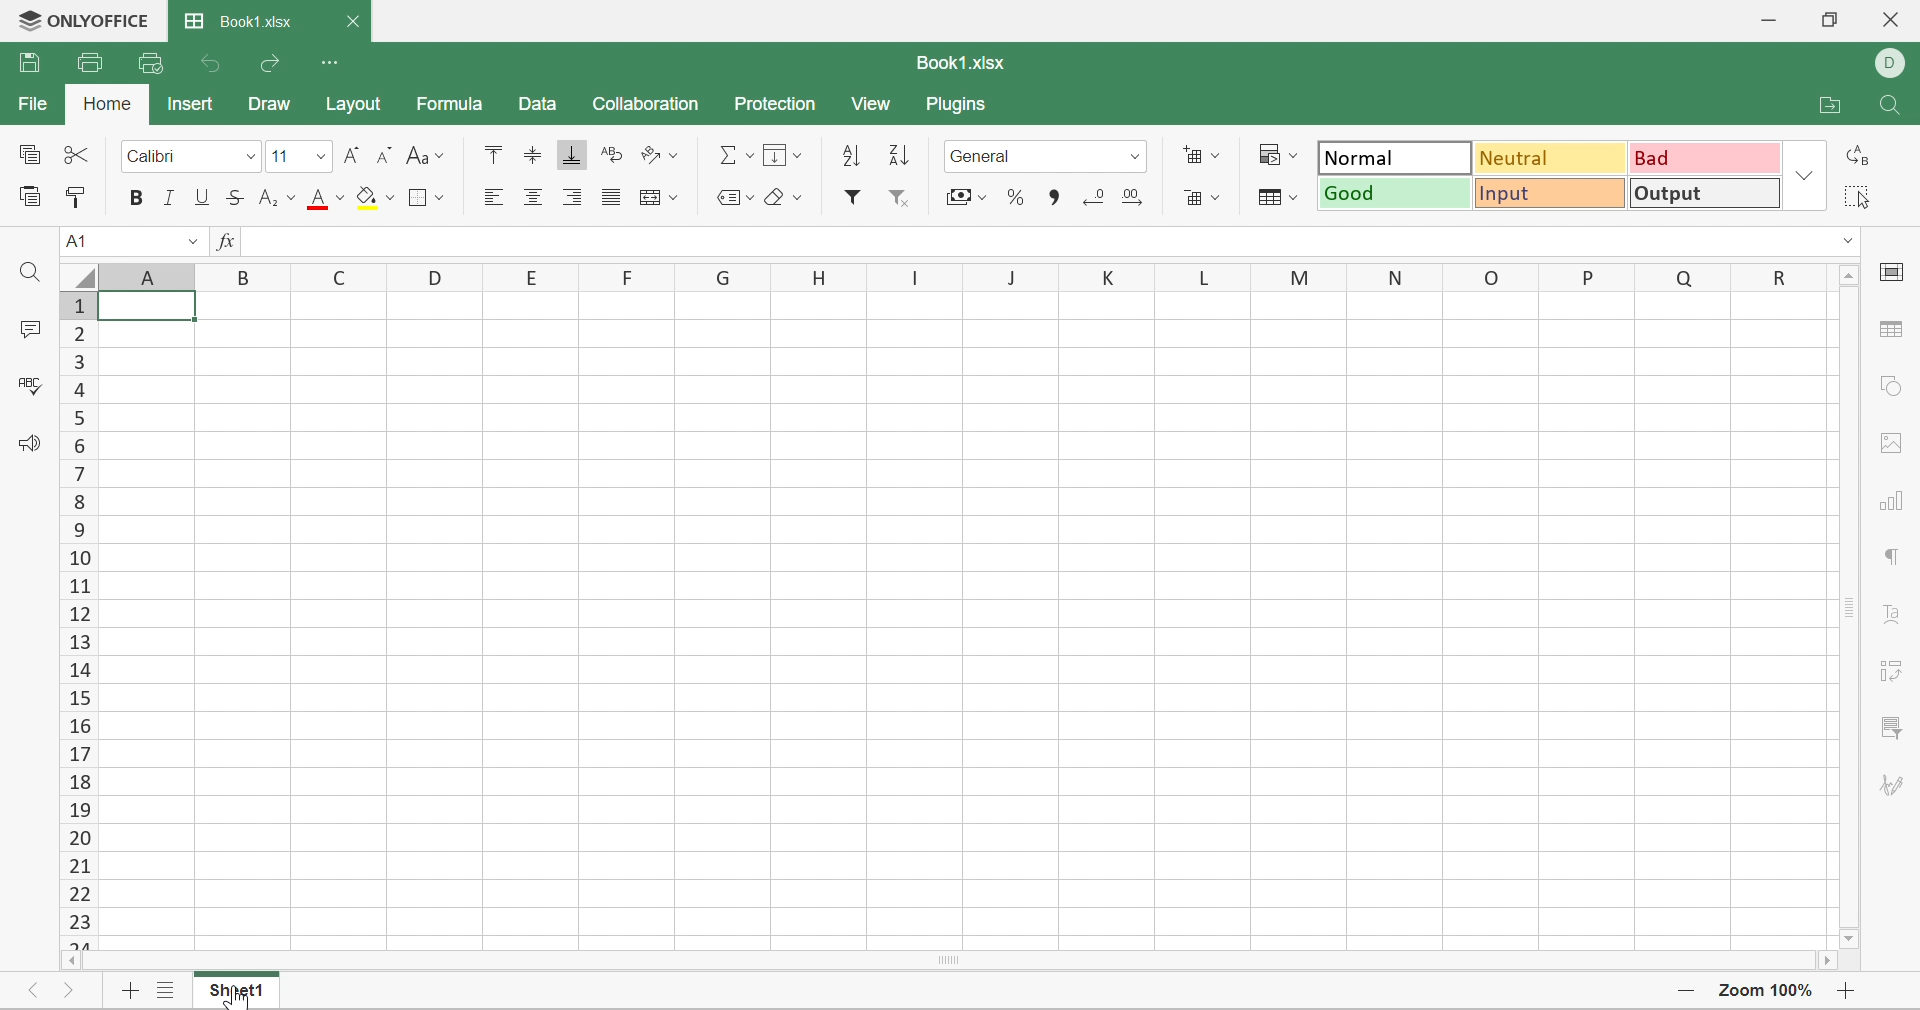  Describe the element at coordinates (107, 104) in the screenshot. I see `Home` at that location.